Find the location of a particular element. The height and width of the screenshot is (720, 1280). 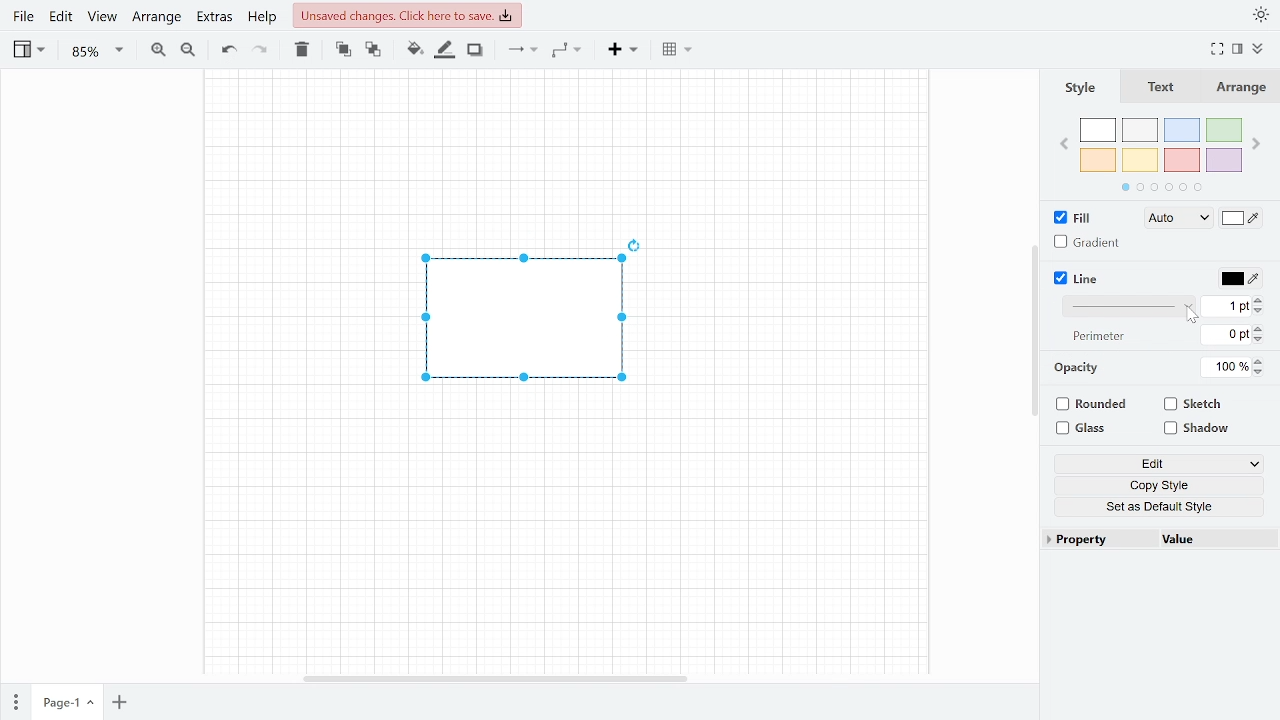

Fill color is located at coordinates (414, 51).